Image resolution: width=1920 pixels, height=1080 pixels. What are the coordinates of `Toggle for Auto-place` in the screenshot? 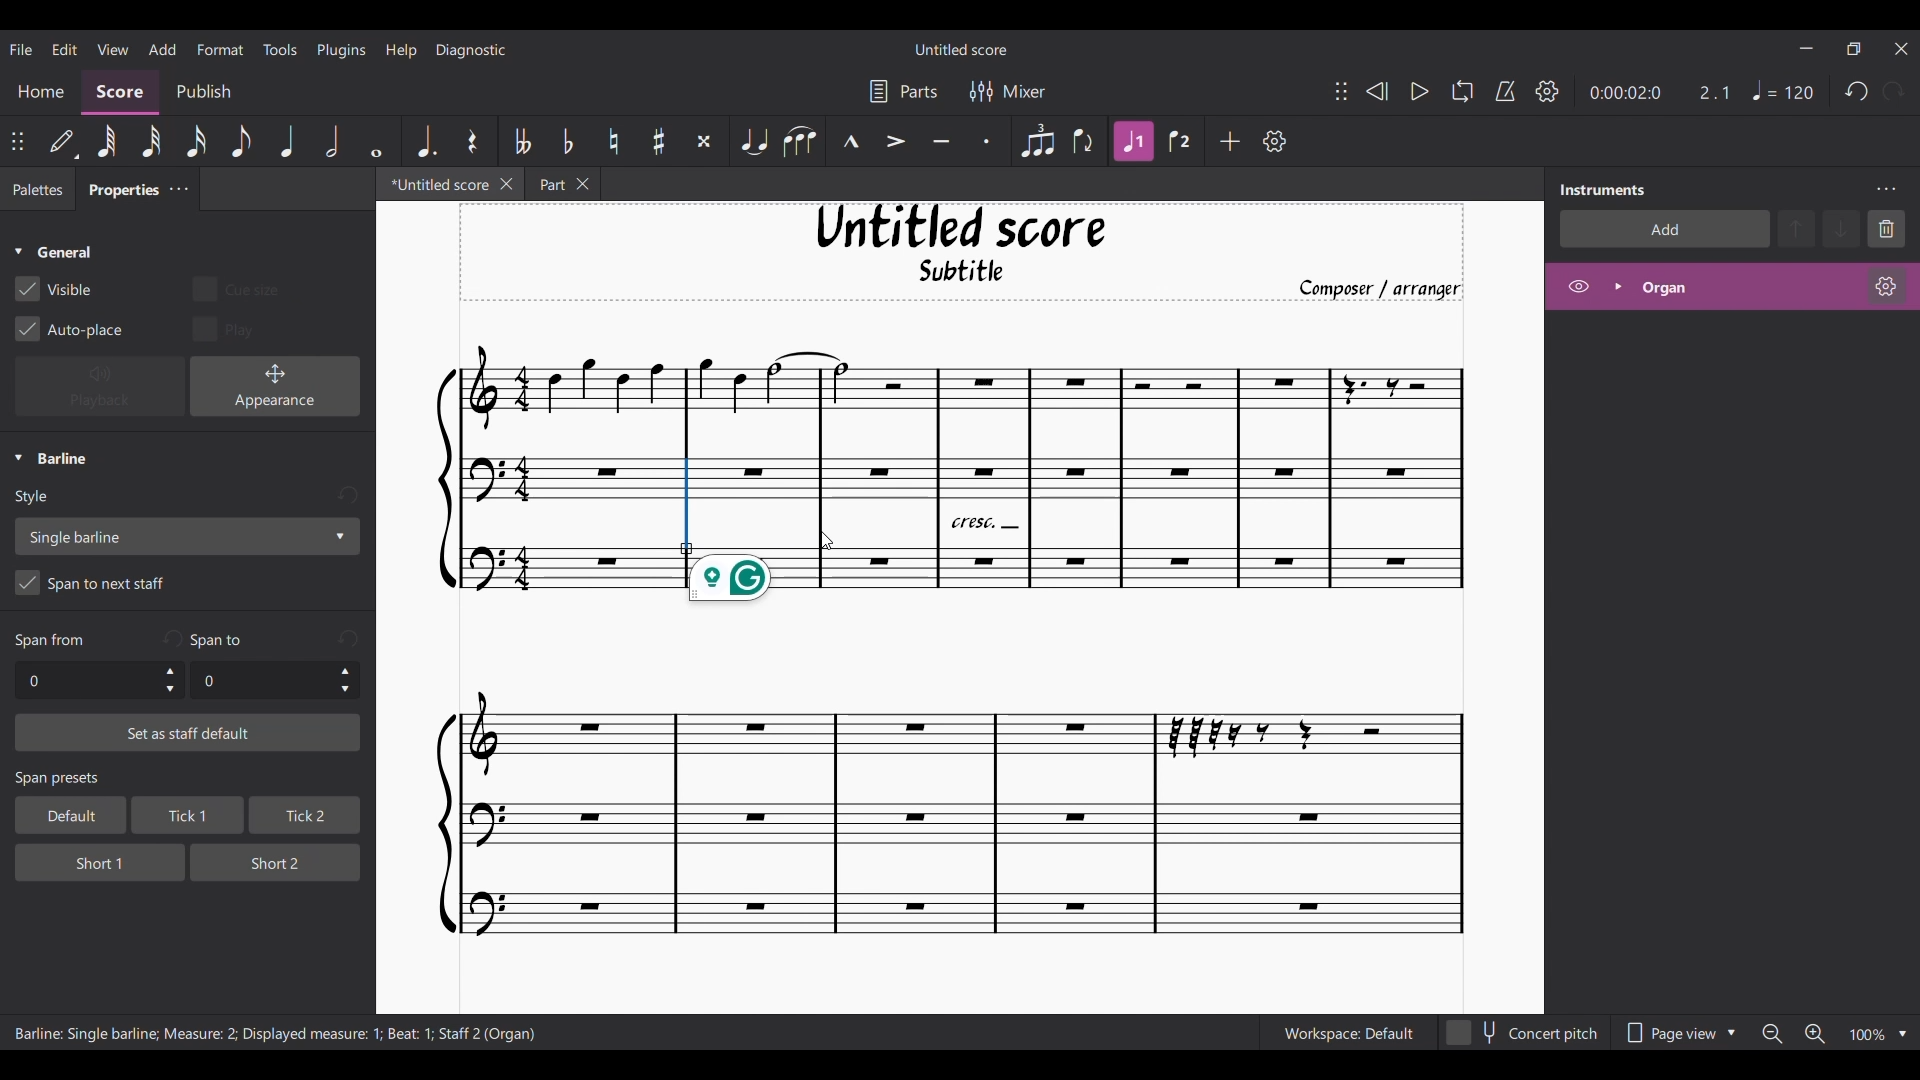 It's located at (70, 329).